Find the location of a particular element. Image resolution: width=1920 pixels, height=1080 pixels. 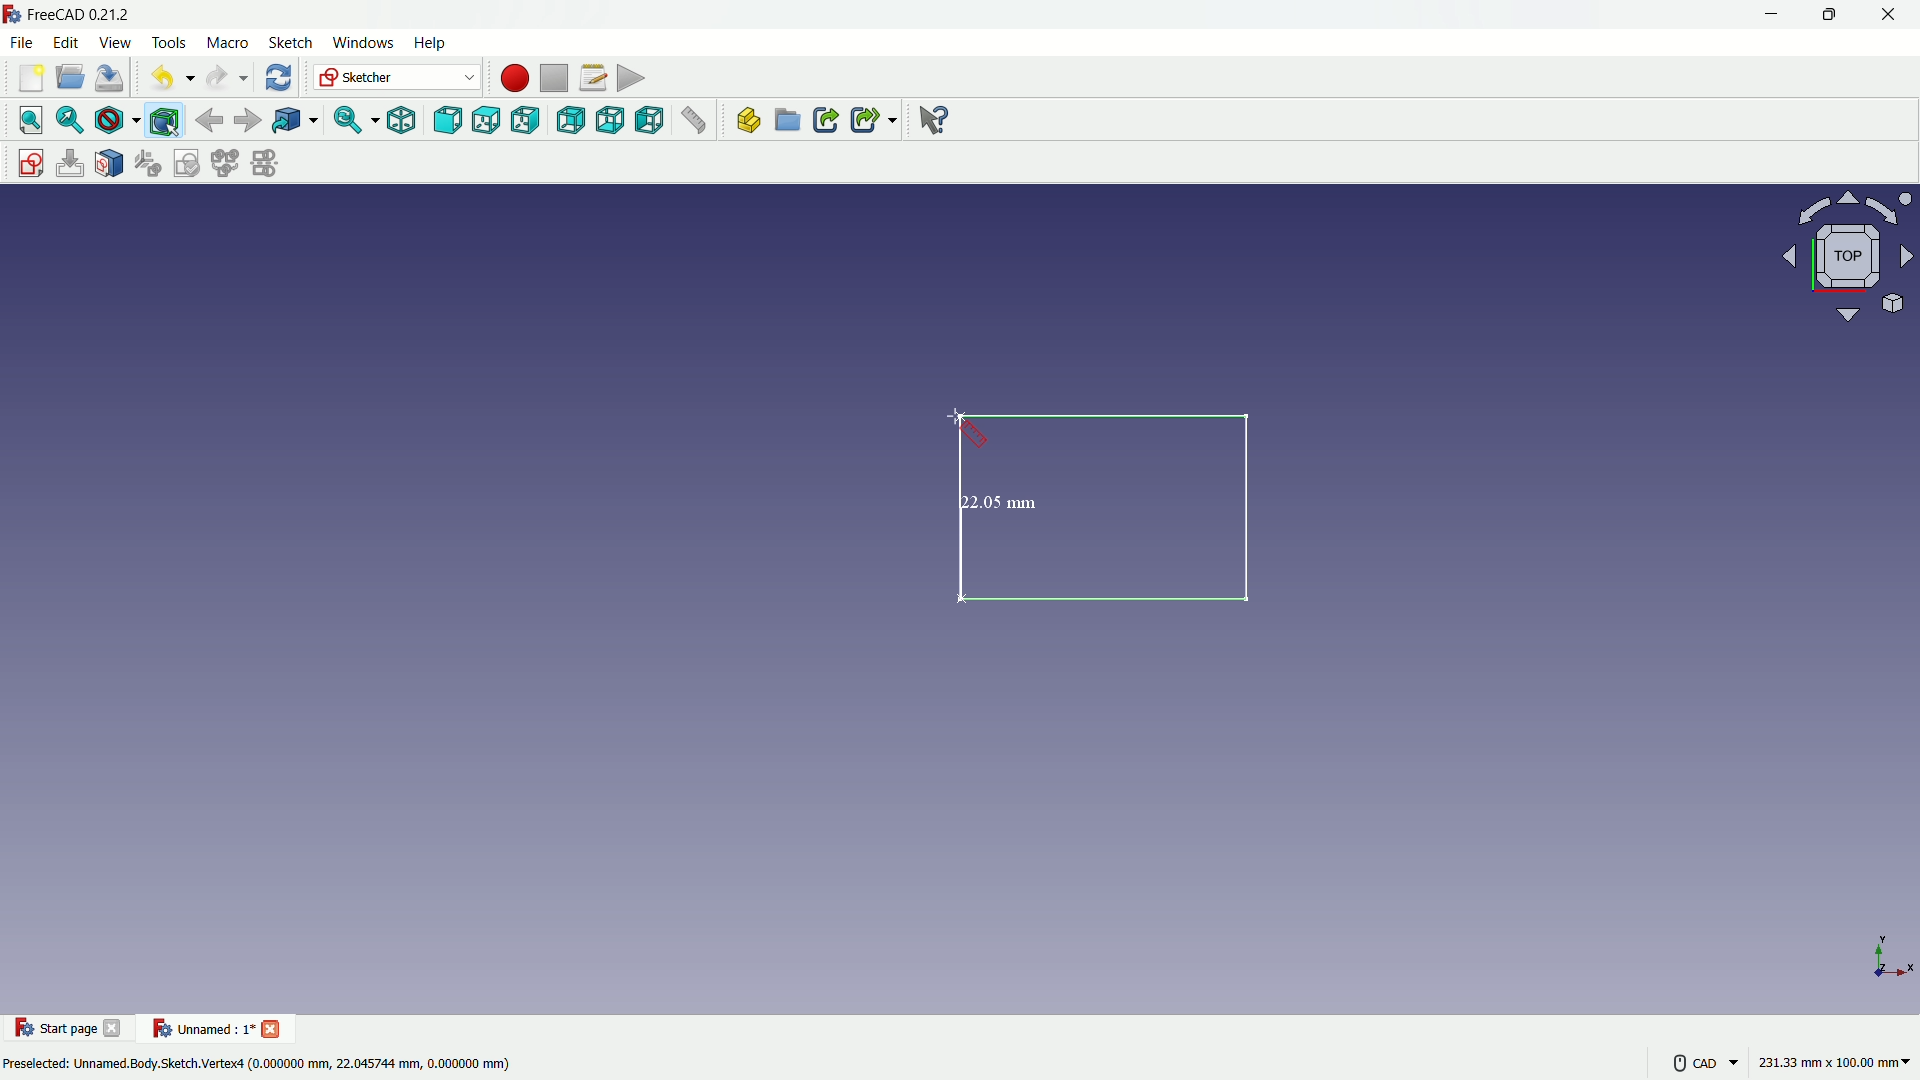

go to linked object is located at coordinates (294, 122).